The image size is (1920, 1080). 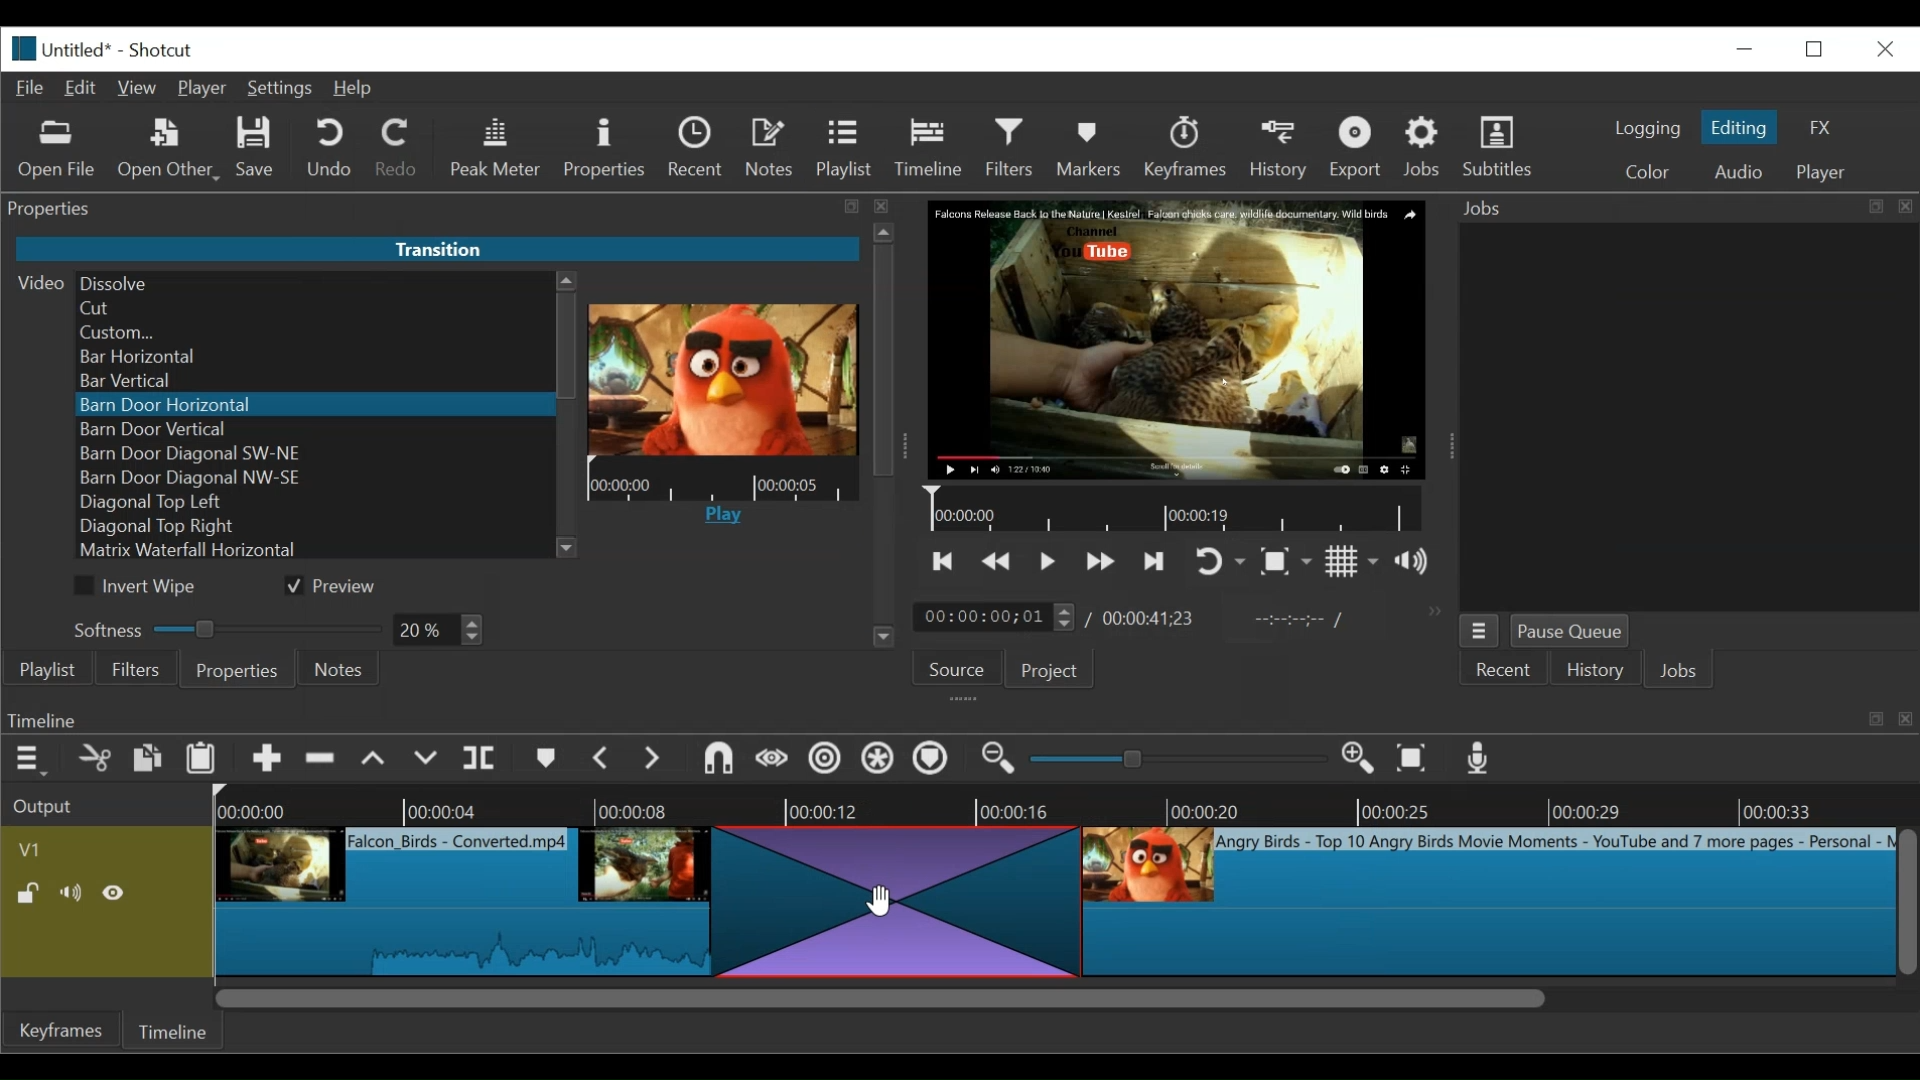 I want to click on (un)lock track, so click(x=33, y=894).